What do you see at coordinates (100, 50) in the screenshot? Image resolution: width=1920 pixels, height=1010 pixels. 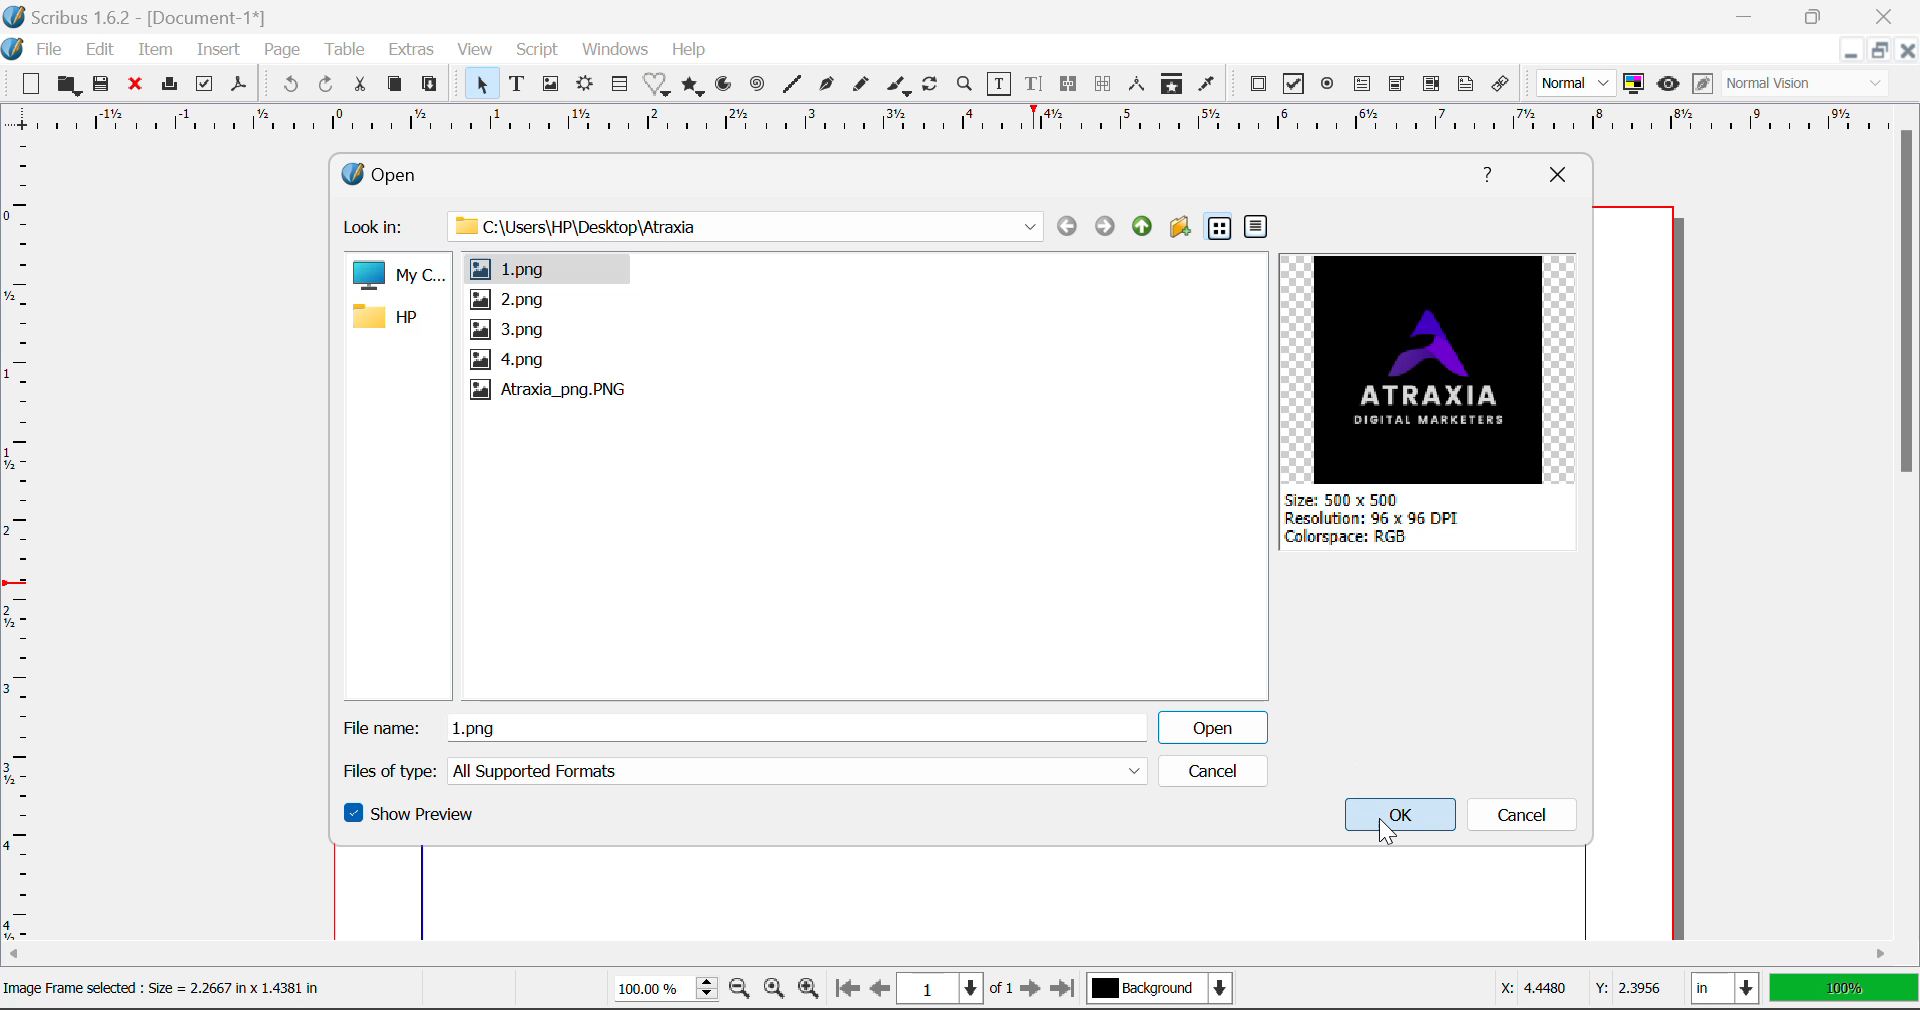 I see `Edit` at bounding box center [100, 50].